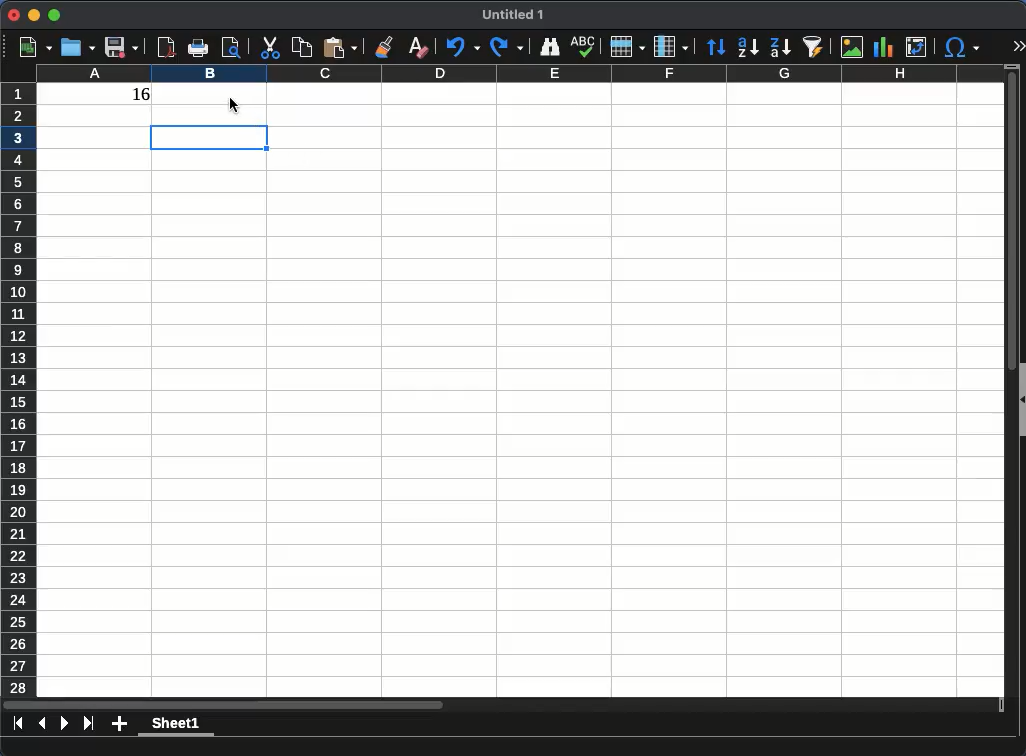  Describe the element at coordinates (198, 49) in the screenshot. I see `print` at that location.